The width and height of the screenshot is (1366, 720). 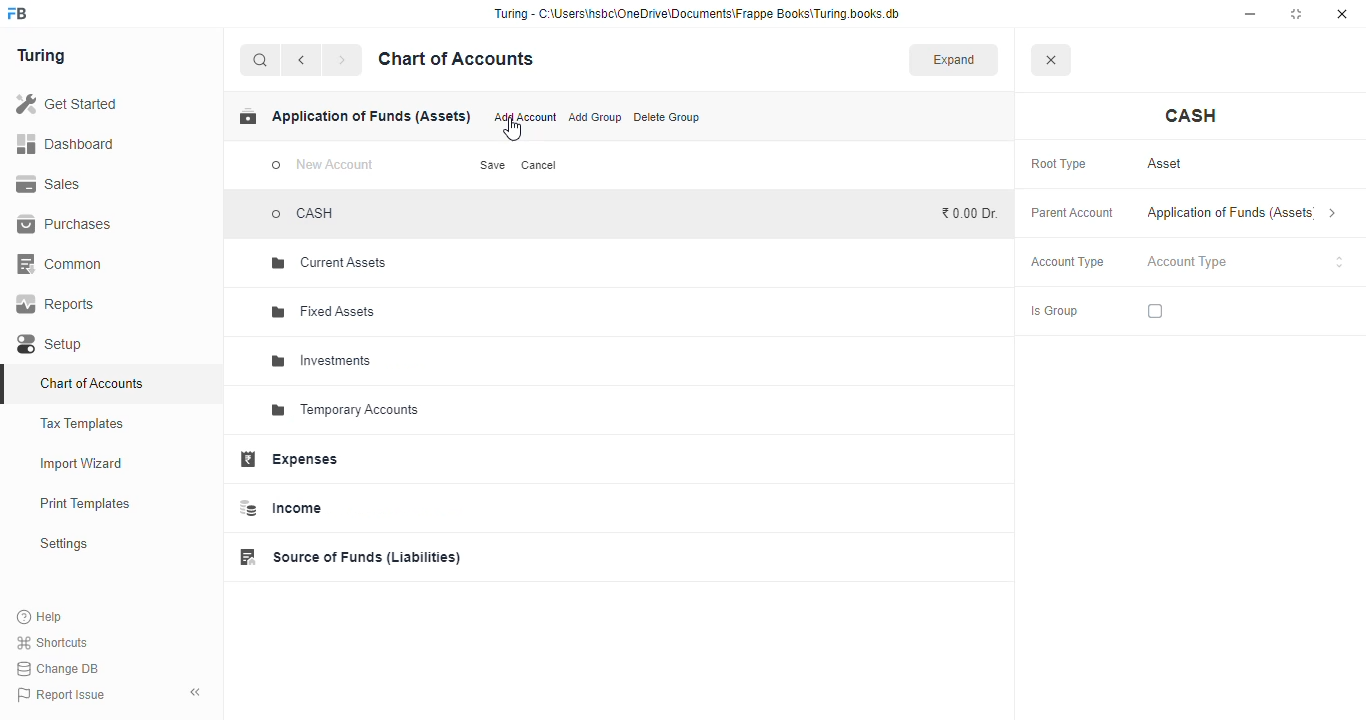 What do you see at coordinates (1192, 116) in the screenshot?
I see `cash` at bounding box center [1192, 116].